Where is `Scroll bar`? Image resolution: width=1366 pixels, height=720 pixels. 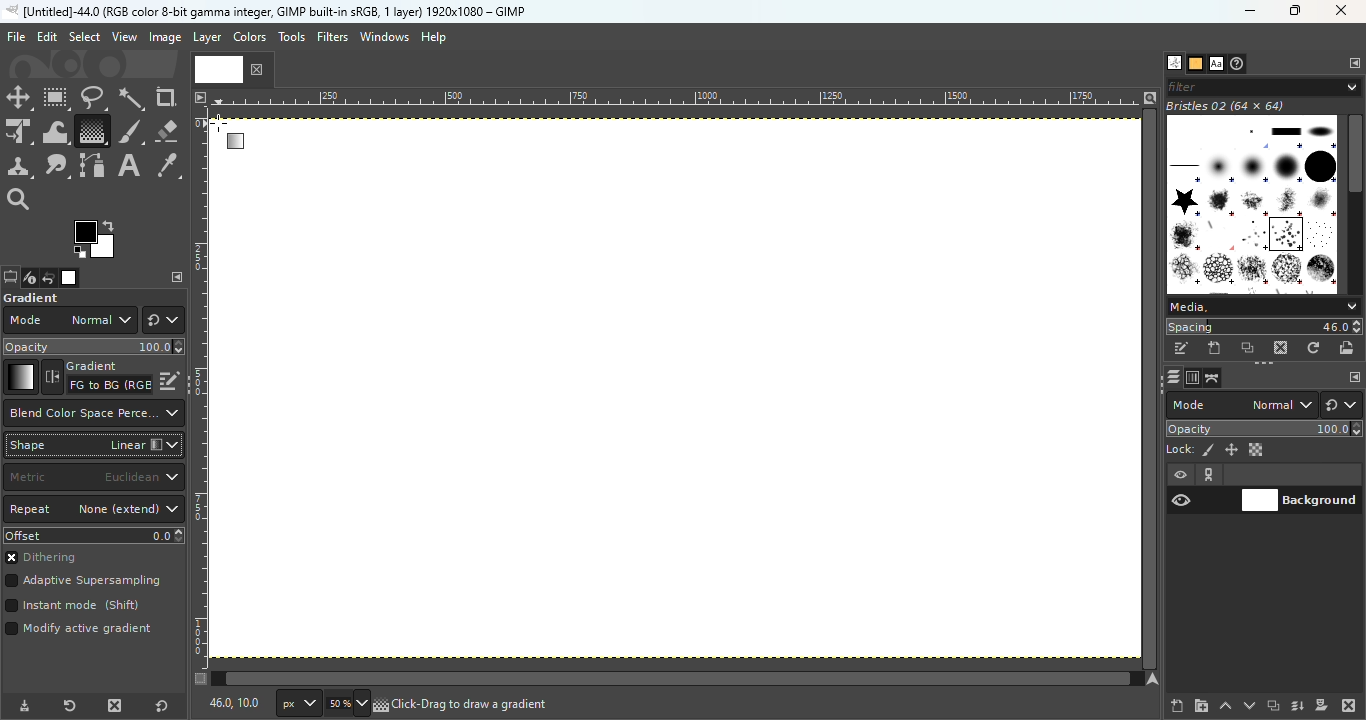 Scroll bar is located at coordinates (1355, 201).